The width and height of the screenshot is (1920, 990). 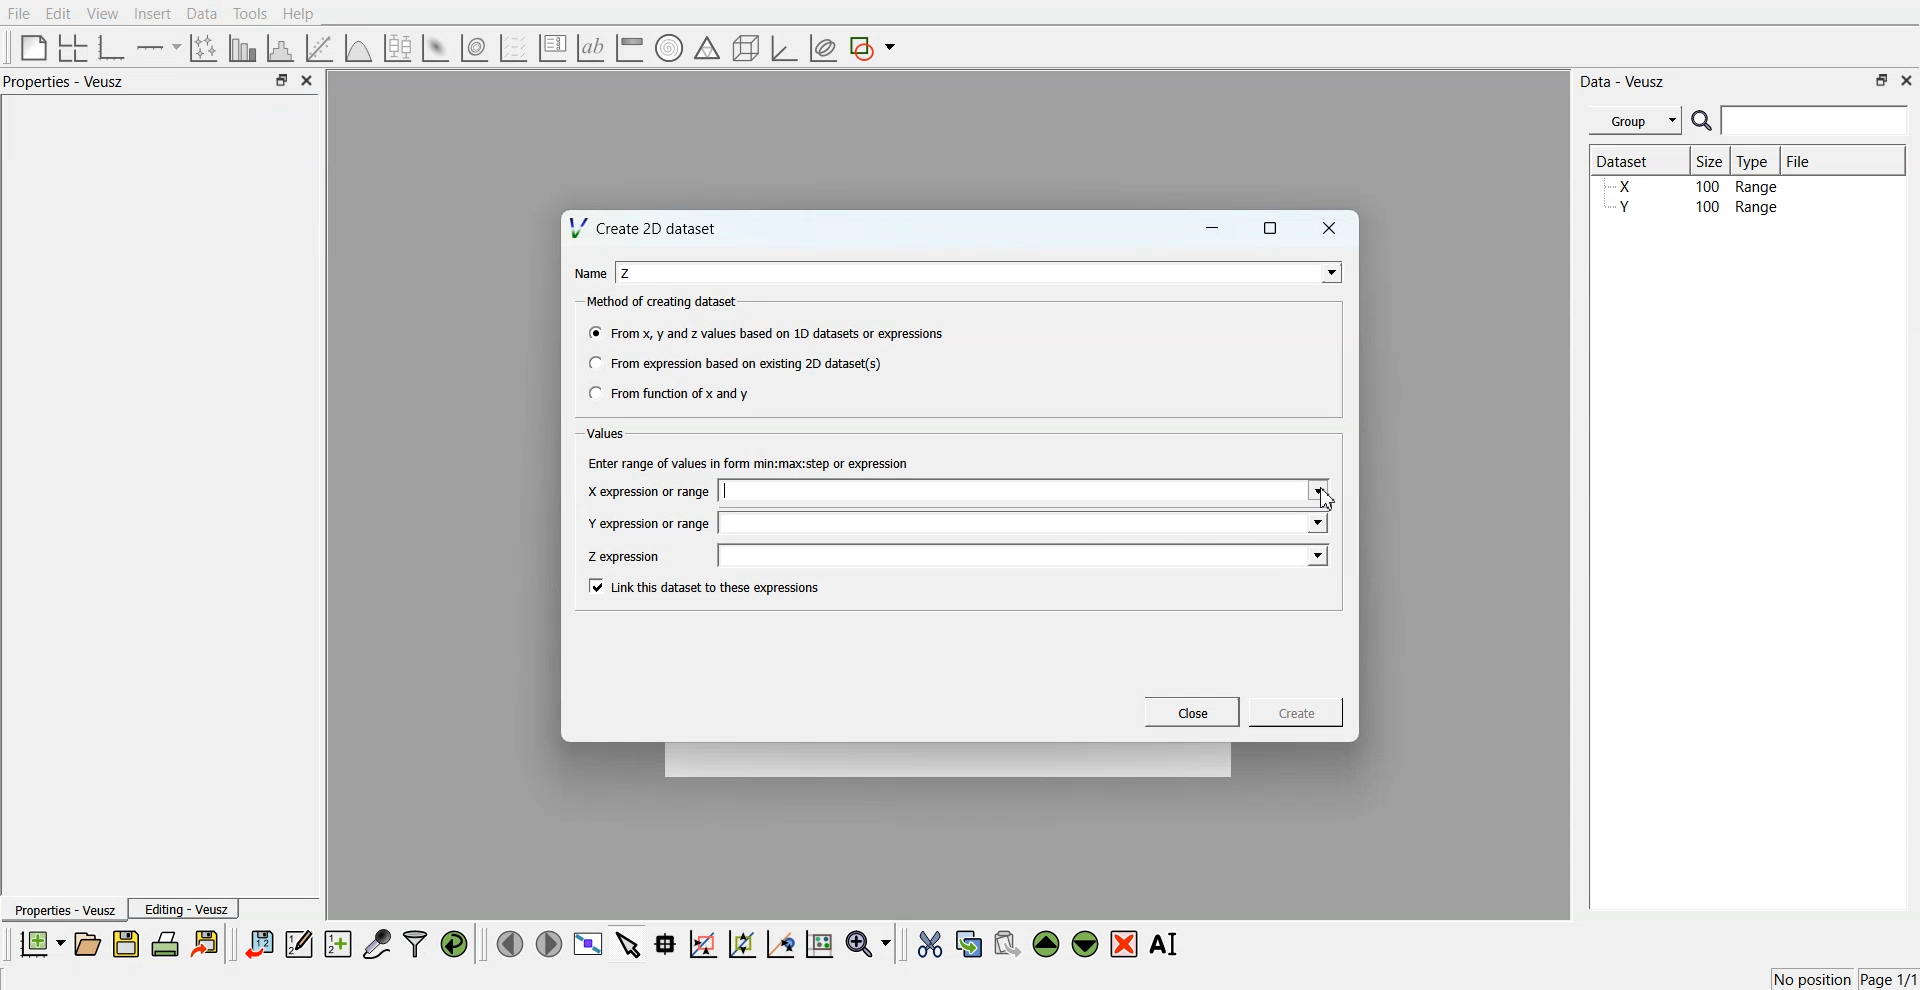 I want to click on Plot a vector field, so click(x=513, y=49).